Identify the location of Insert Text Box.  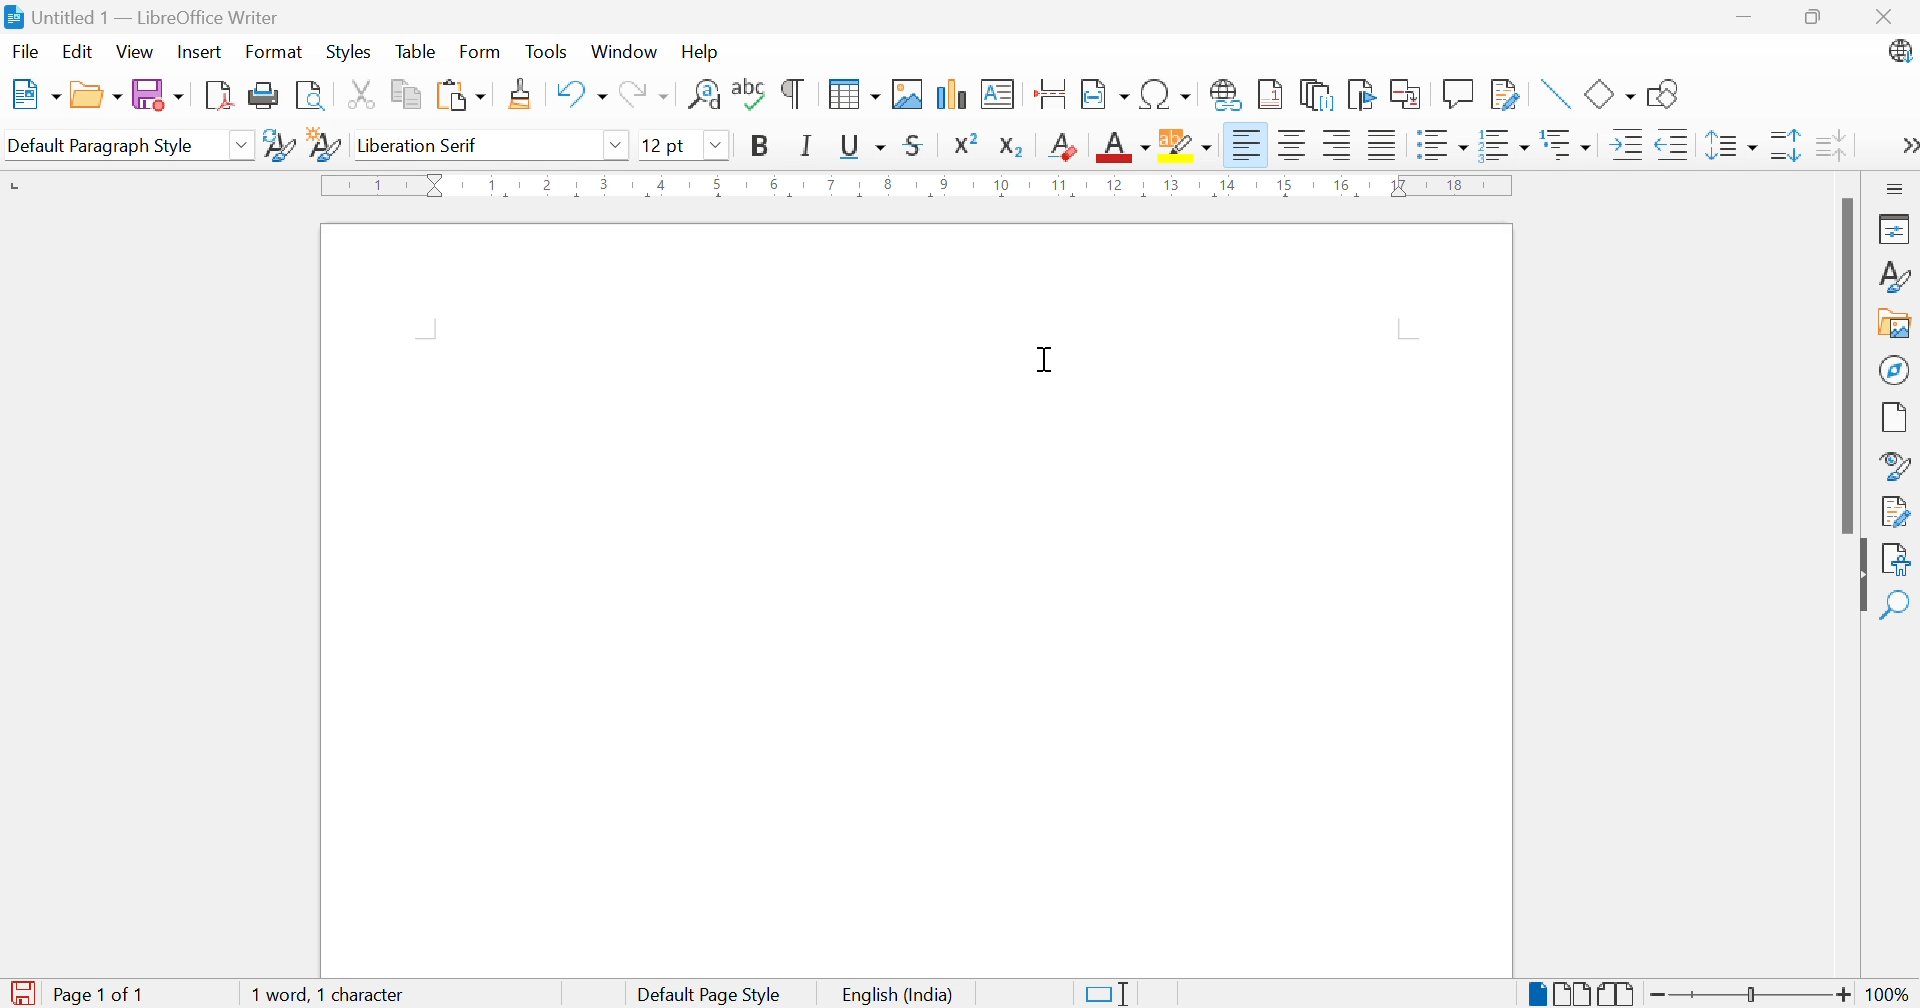
(999, 93).